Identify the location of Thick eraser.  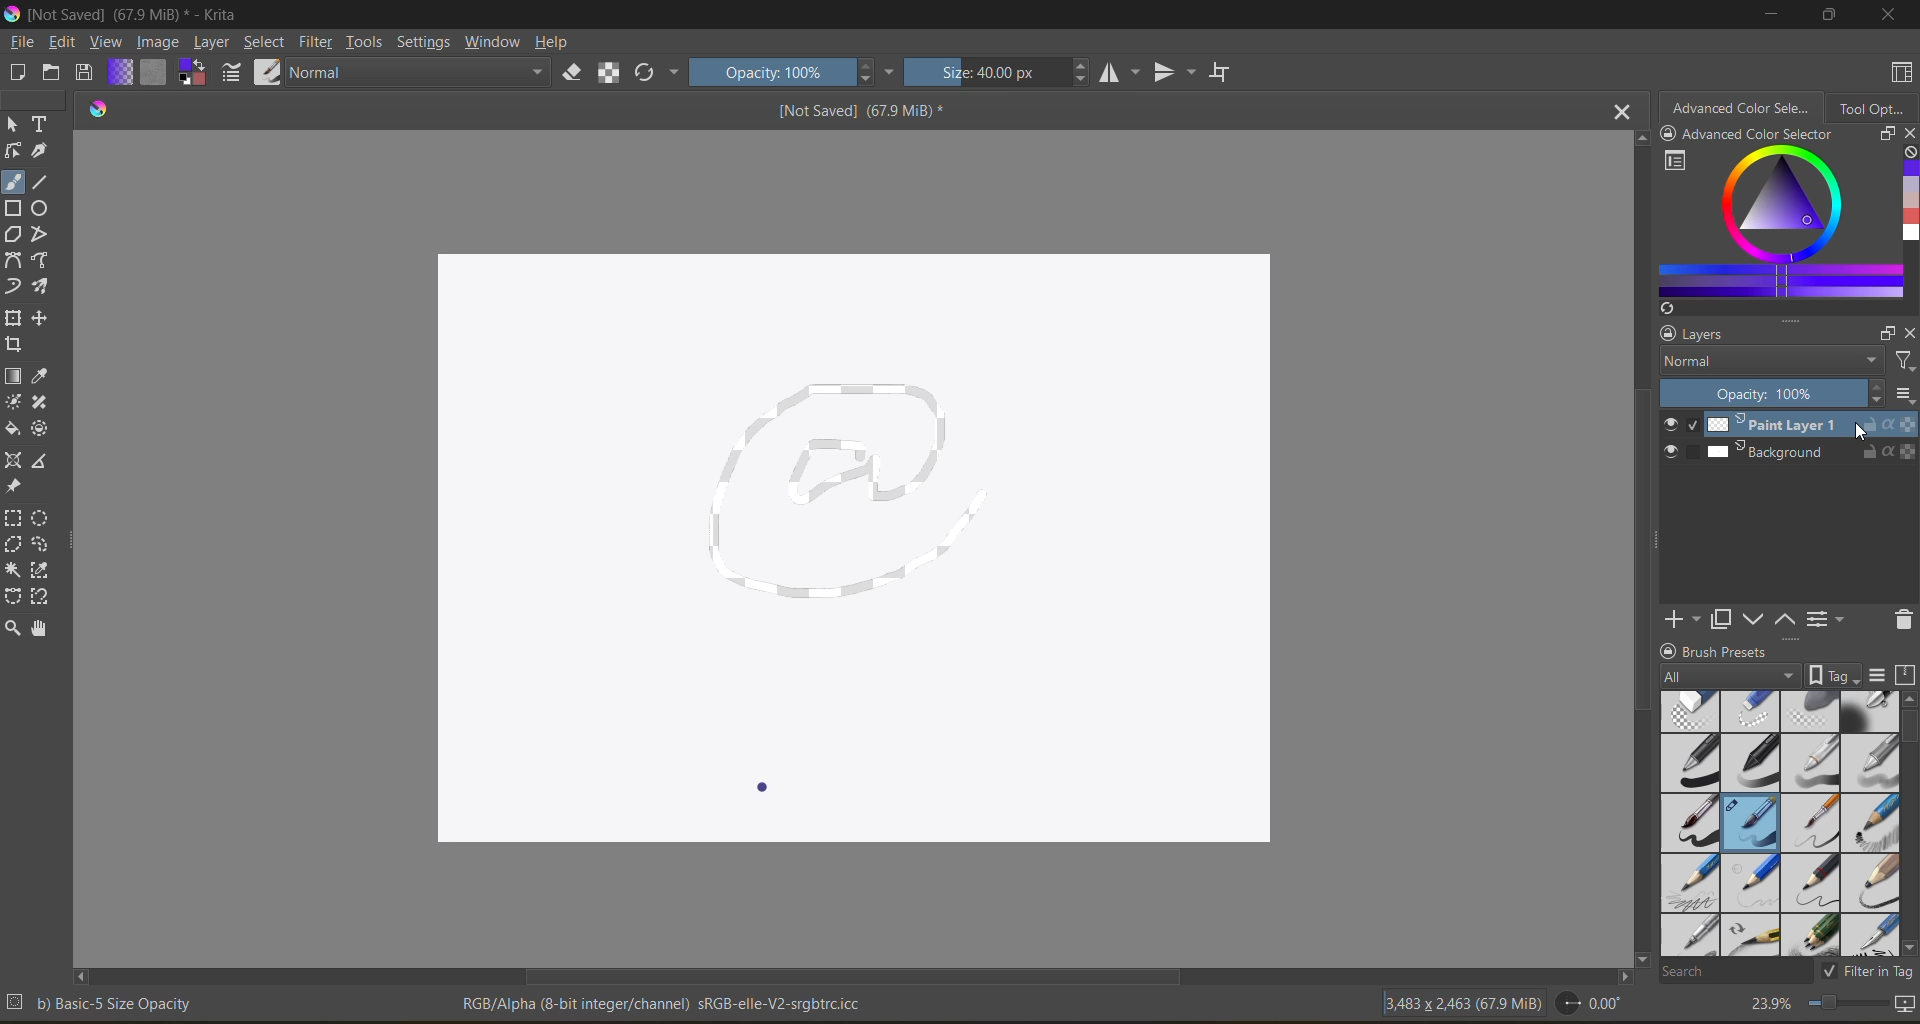
(1689, 711).